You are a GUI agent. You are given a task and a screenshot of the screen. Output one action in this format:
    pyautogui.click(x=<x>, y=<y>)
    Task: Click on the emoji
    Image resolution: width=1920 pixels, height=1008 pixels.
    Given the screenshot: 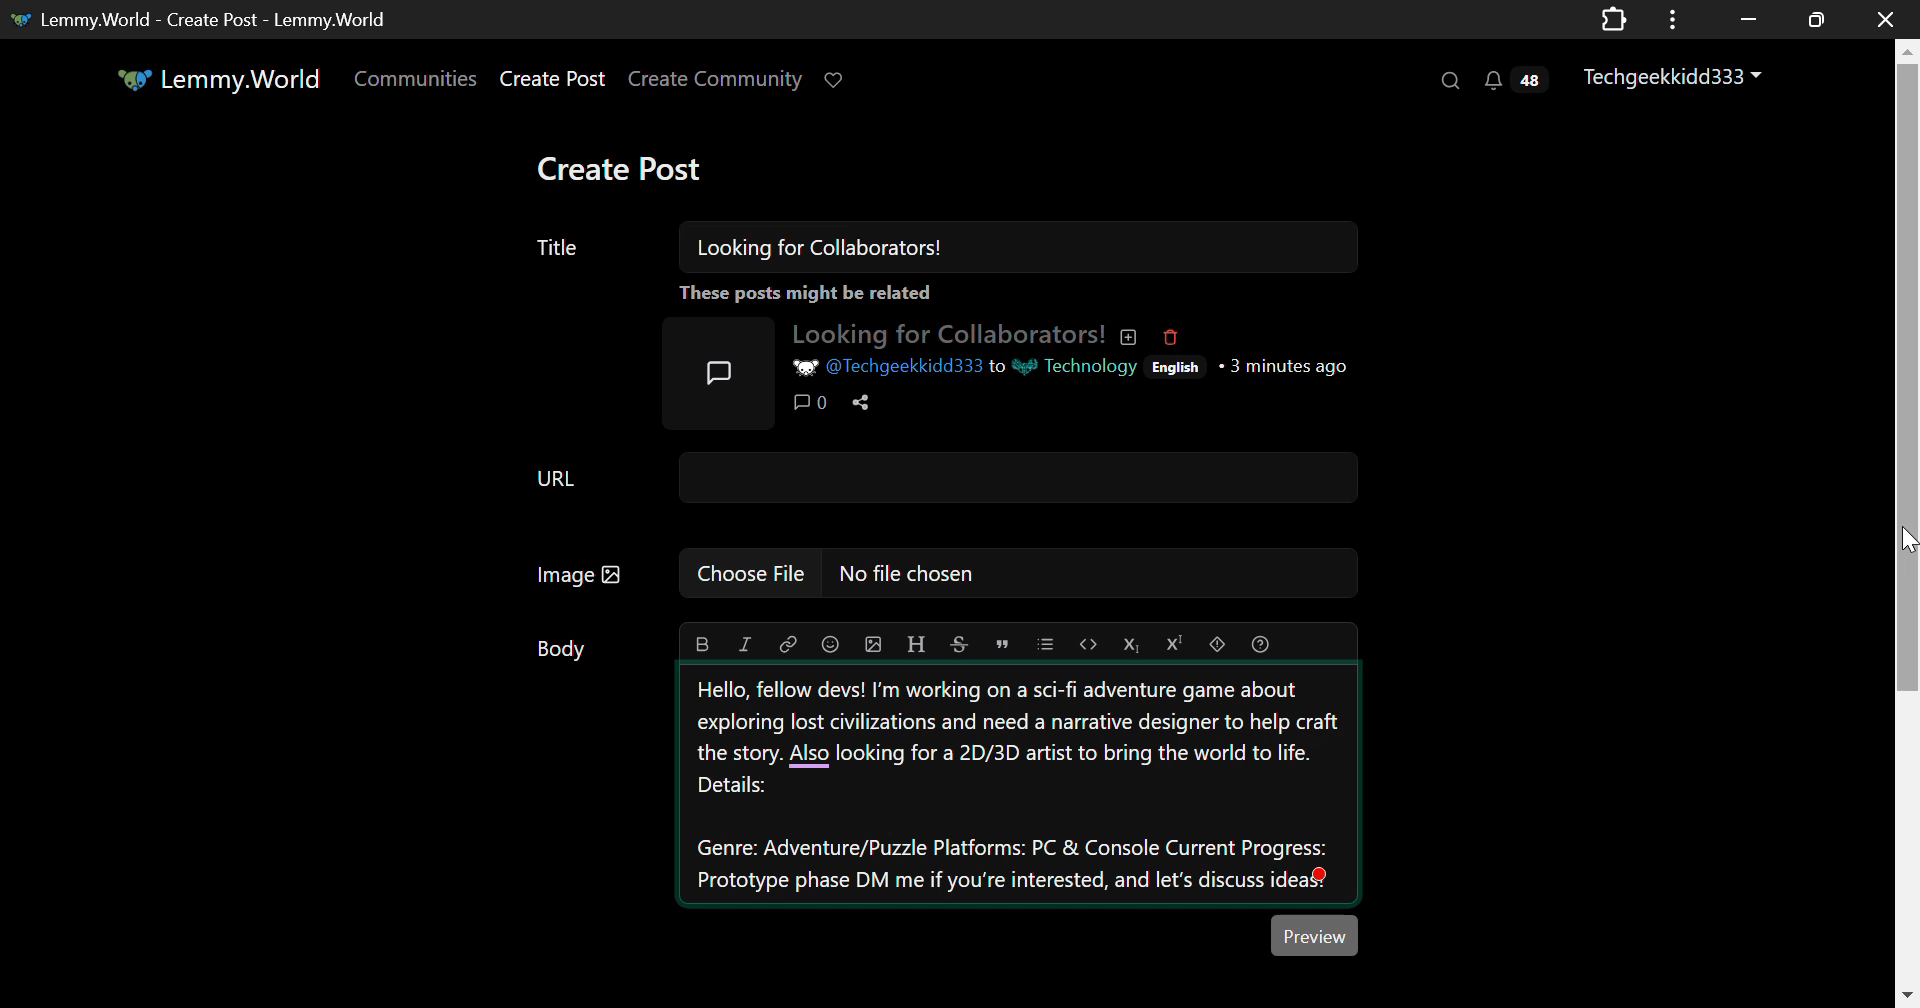 What is the action you would take?
    pyautogui.click(x=830, y=644)
    